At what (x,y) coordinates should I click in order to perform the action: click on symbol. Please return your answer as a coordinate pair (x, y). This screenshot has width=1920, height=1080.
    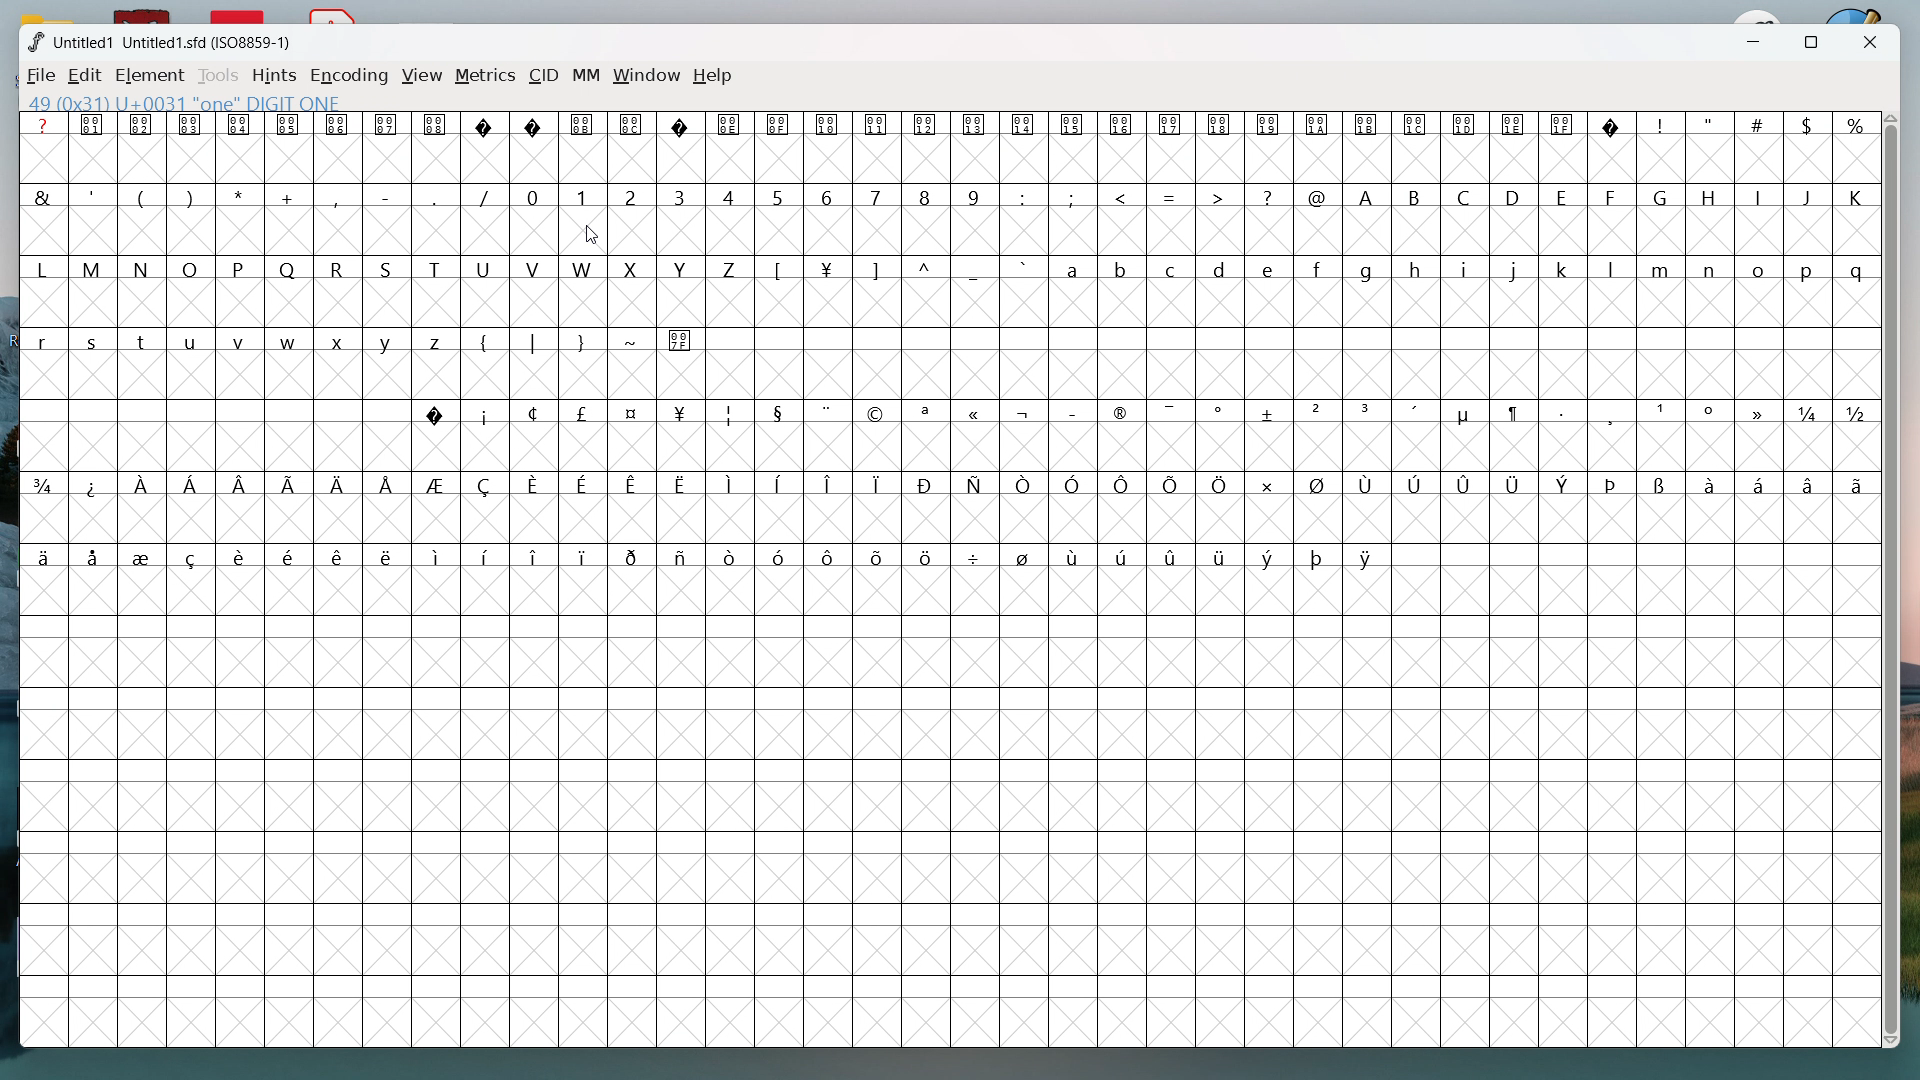
    Looking at the image, I should click on (340, 483).